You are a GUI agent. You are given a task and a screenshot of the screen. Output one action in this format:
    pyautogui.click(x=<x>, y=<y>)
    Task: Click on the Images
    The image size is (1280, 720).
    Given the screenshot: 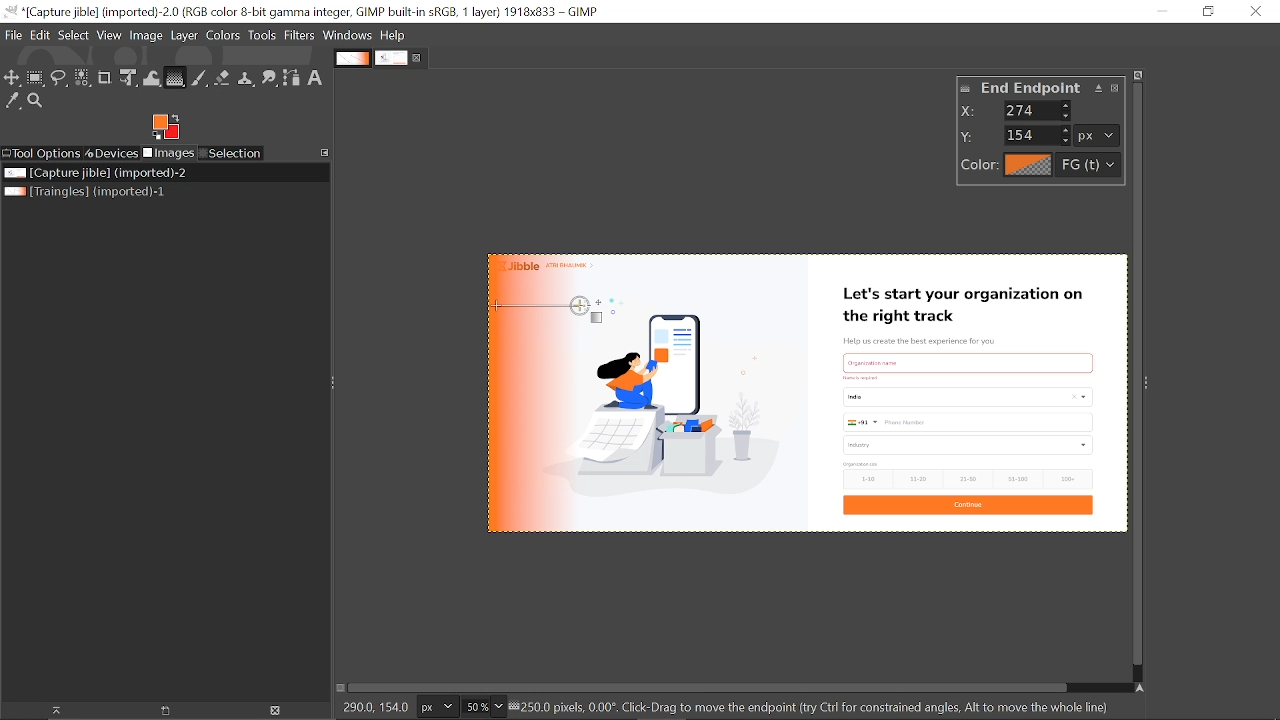 What is the action you would take?
    pyautogui.click(x=170, y=153)
    